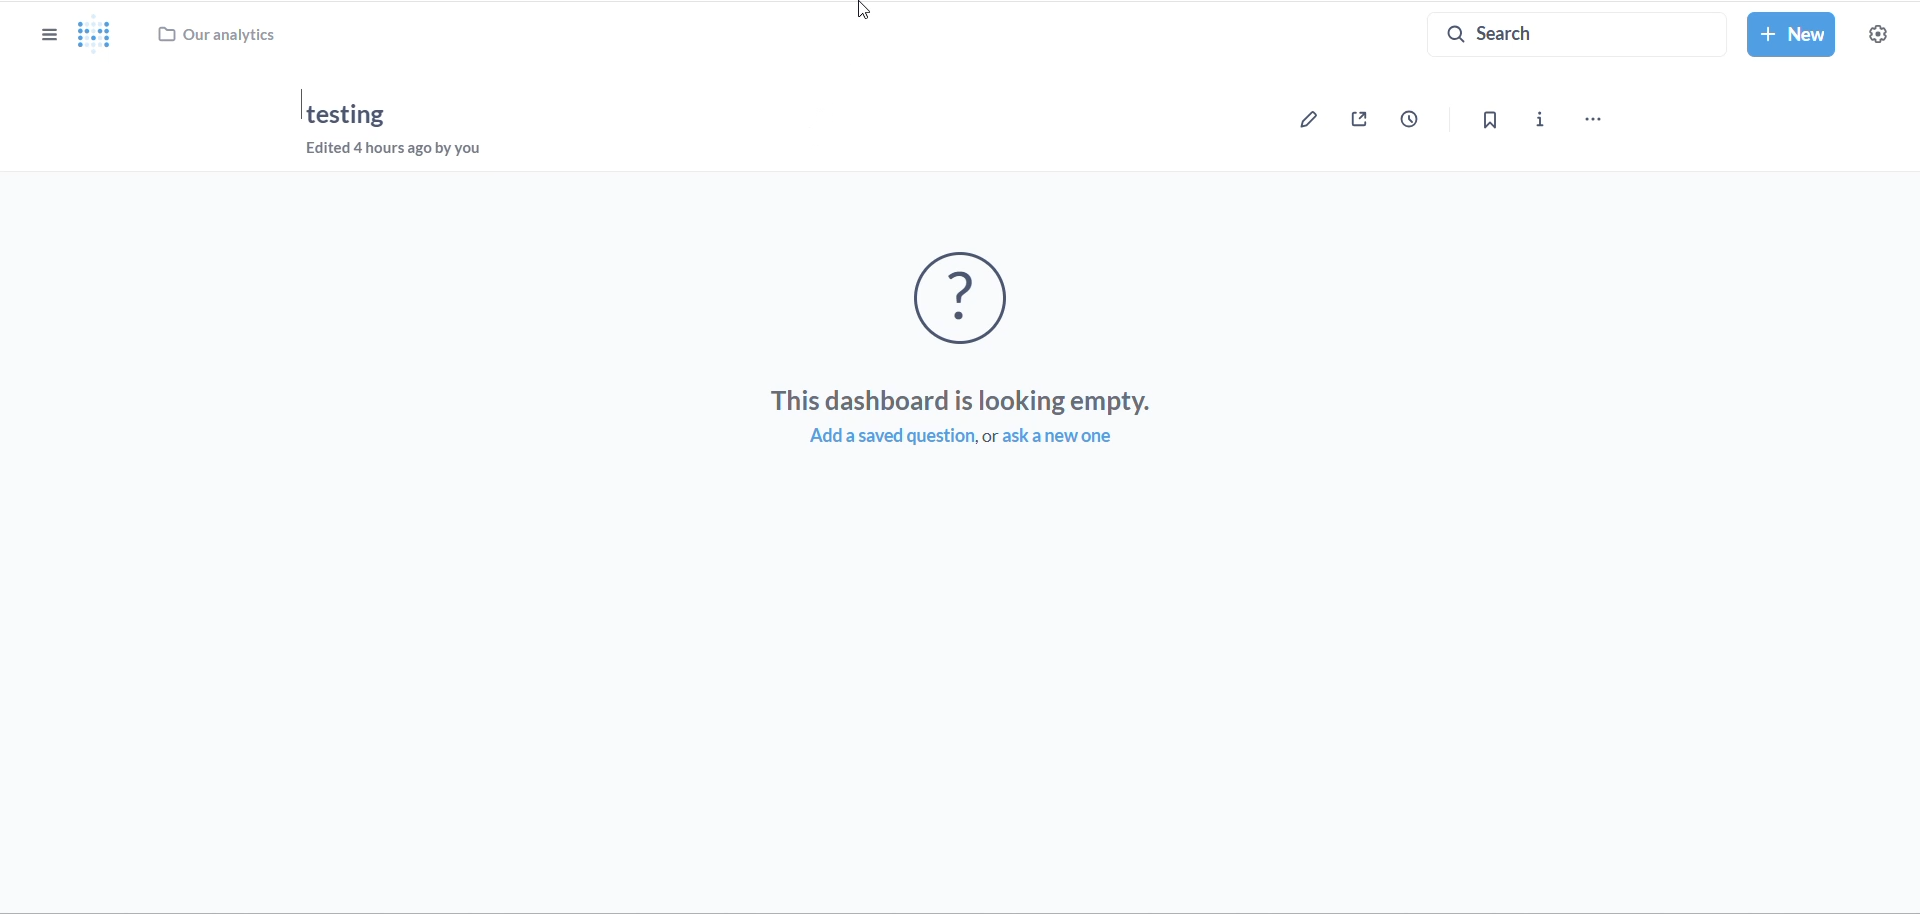  What do you see at coordinates (1564, 33) in the screenshot?
I see `search` at bounding box center [1564, 33].